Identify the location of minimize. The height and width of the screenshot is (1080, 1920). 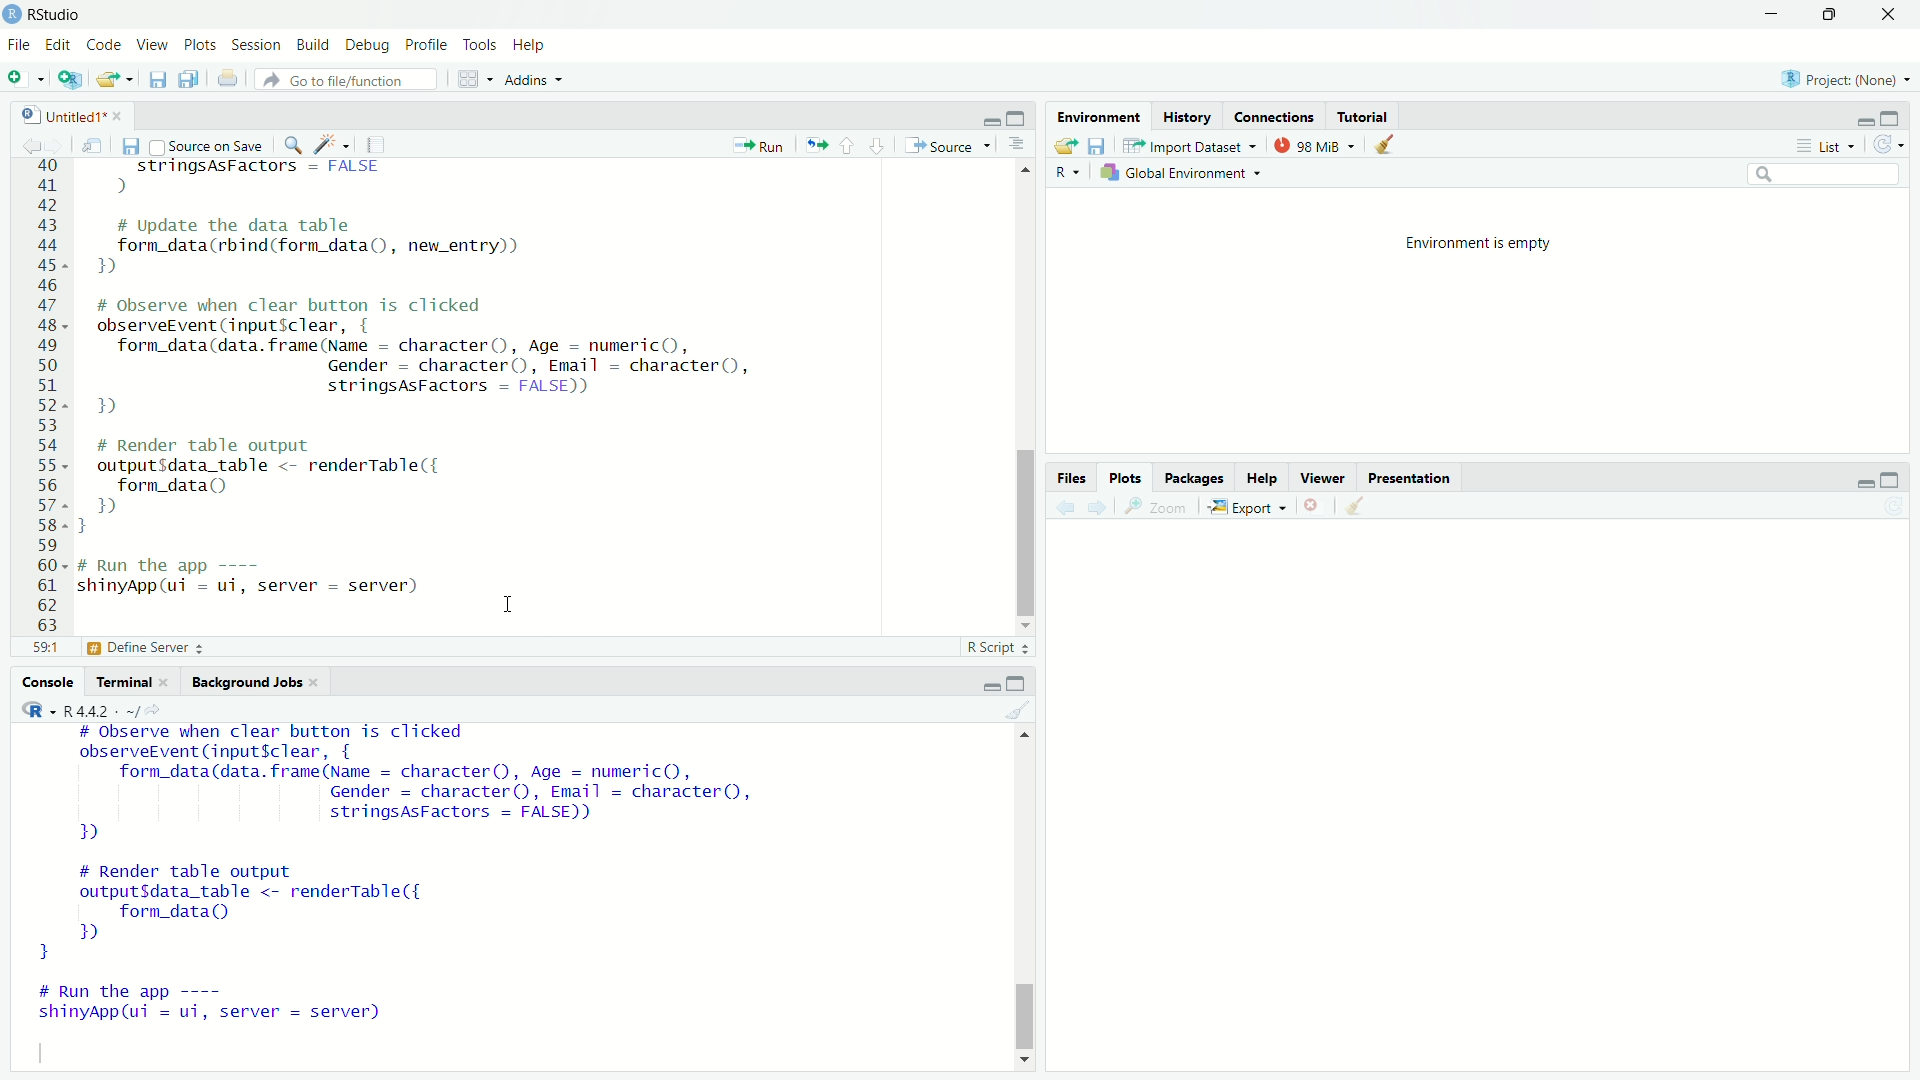
(989, 683).